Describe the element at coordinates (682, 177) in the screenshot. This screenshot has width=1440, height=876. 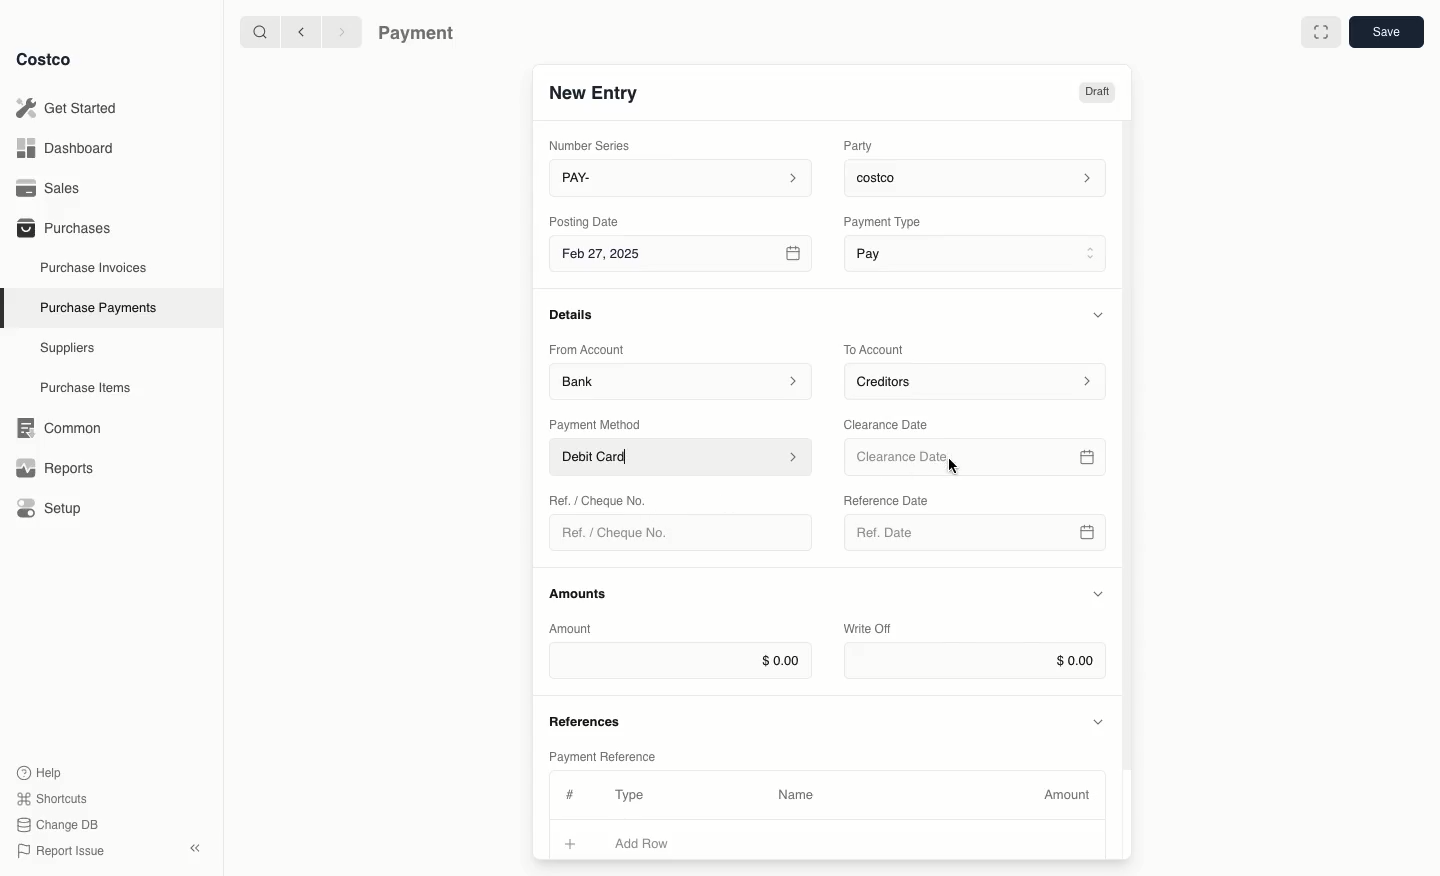
I see `PAY-` at that location.